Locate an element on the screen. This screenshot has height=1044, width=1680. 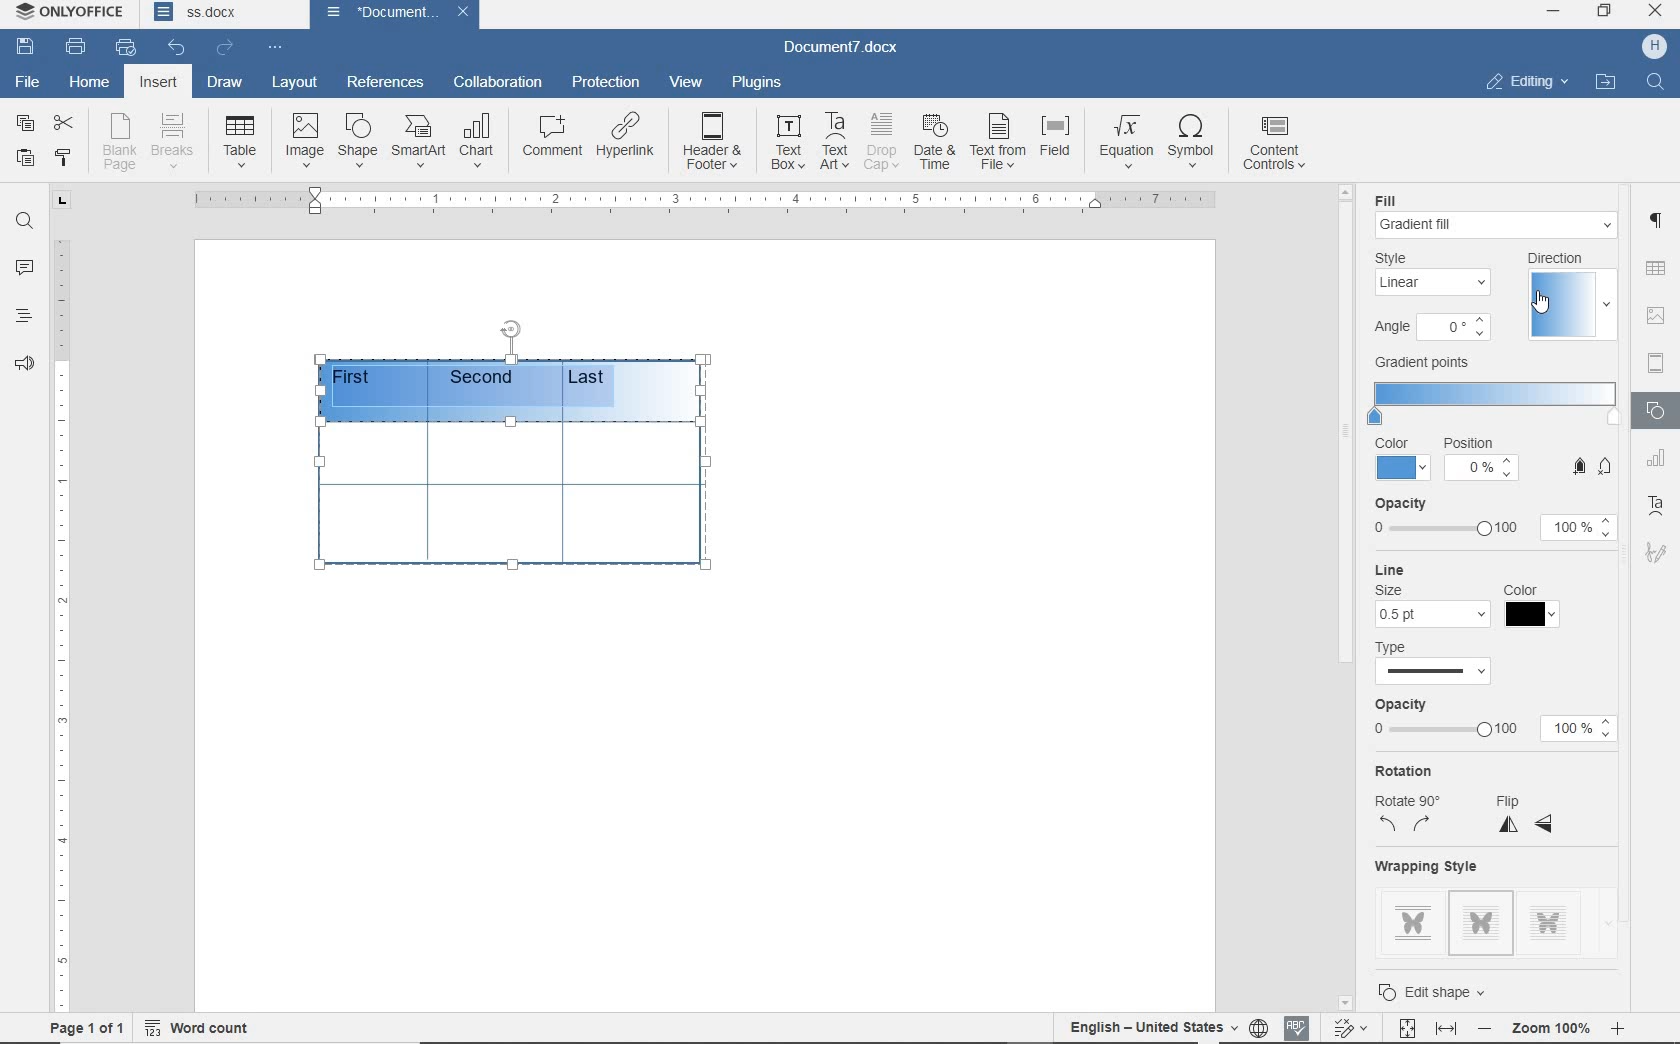
comment is located at coordinates (551, 139).